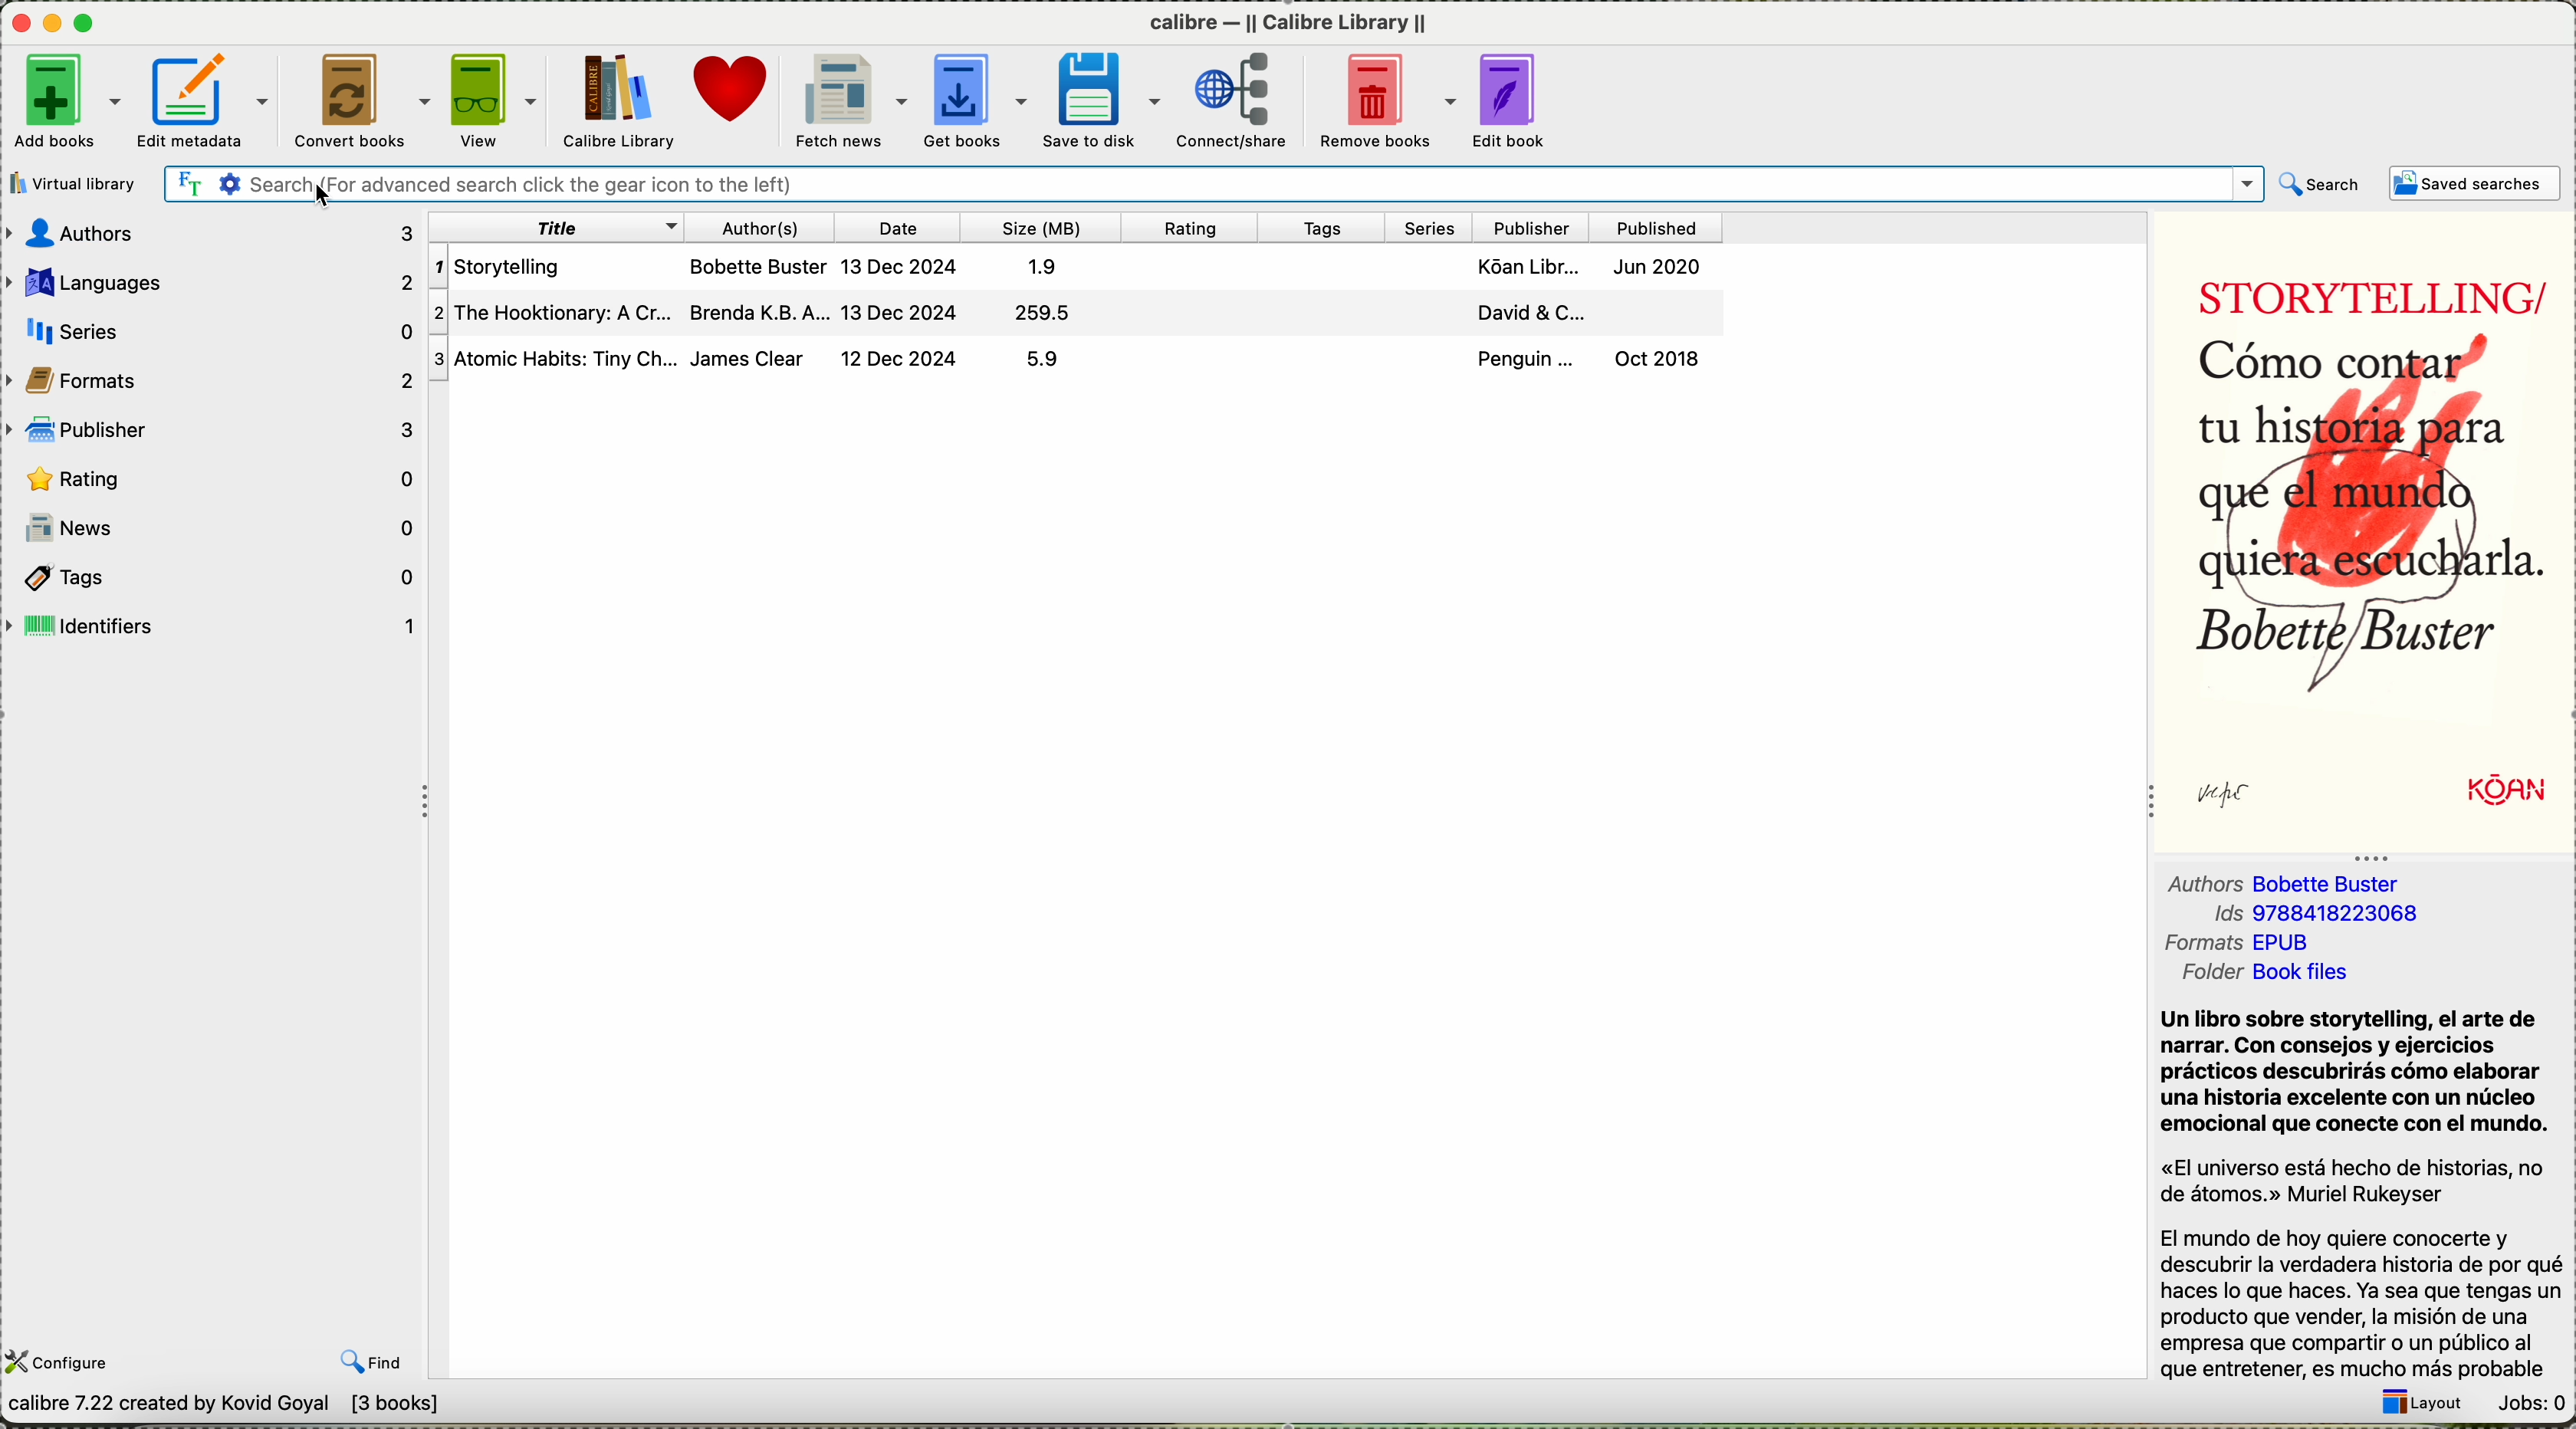 Image resolution: width=2576 pixels, height=1429 pixels. What do you see at coordinates (2360, 514) in the screenshot?
I see `Como contar tu historia para que el mundo quiera escucharla Bobette buster` at bounding box center [2360, 514].